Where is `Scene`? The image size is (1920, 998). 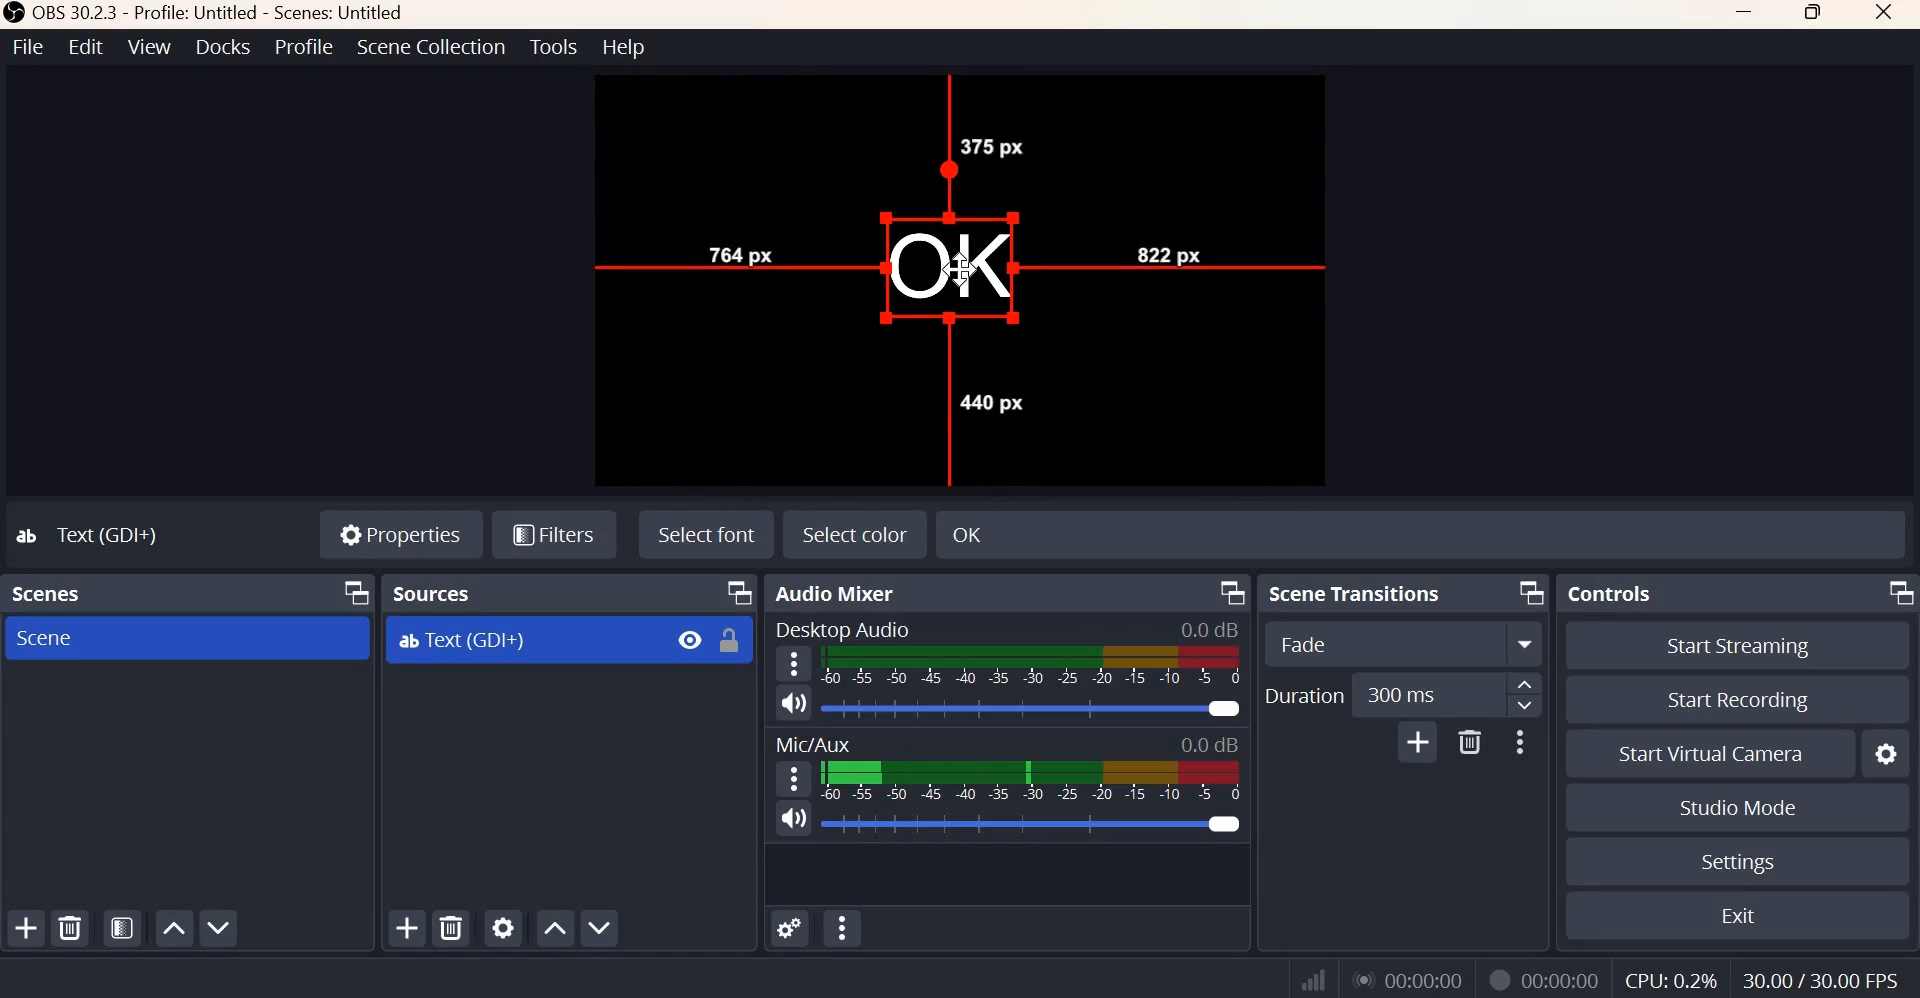 Scene is located at coordinates (50, 637).